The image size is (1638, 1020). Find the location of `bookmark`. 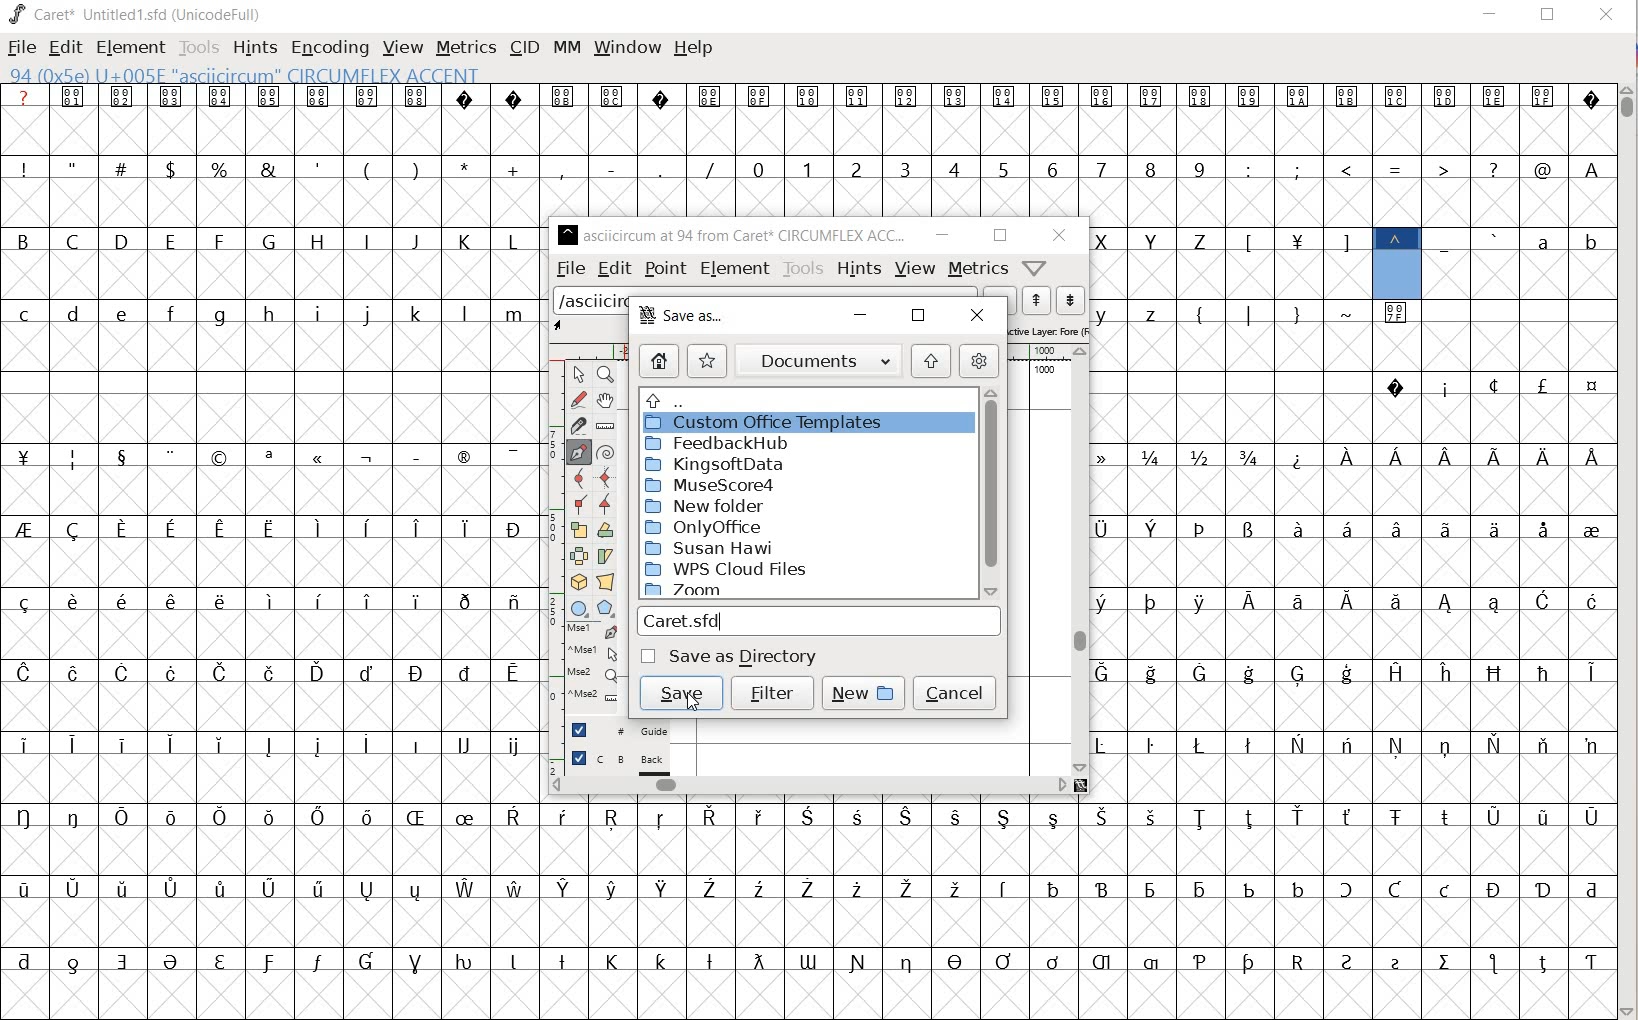

bookmark is located at coordinates (707, 360).